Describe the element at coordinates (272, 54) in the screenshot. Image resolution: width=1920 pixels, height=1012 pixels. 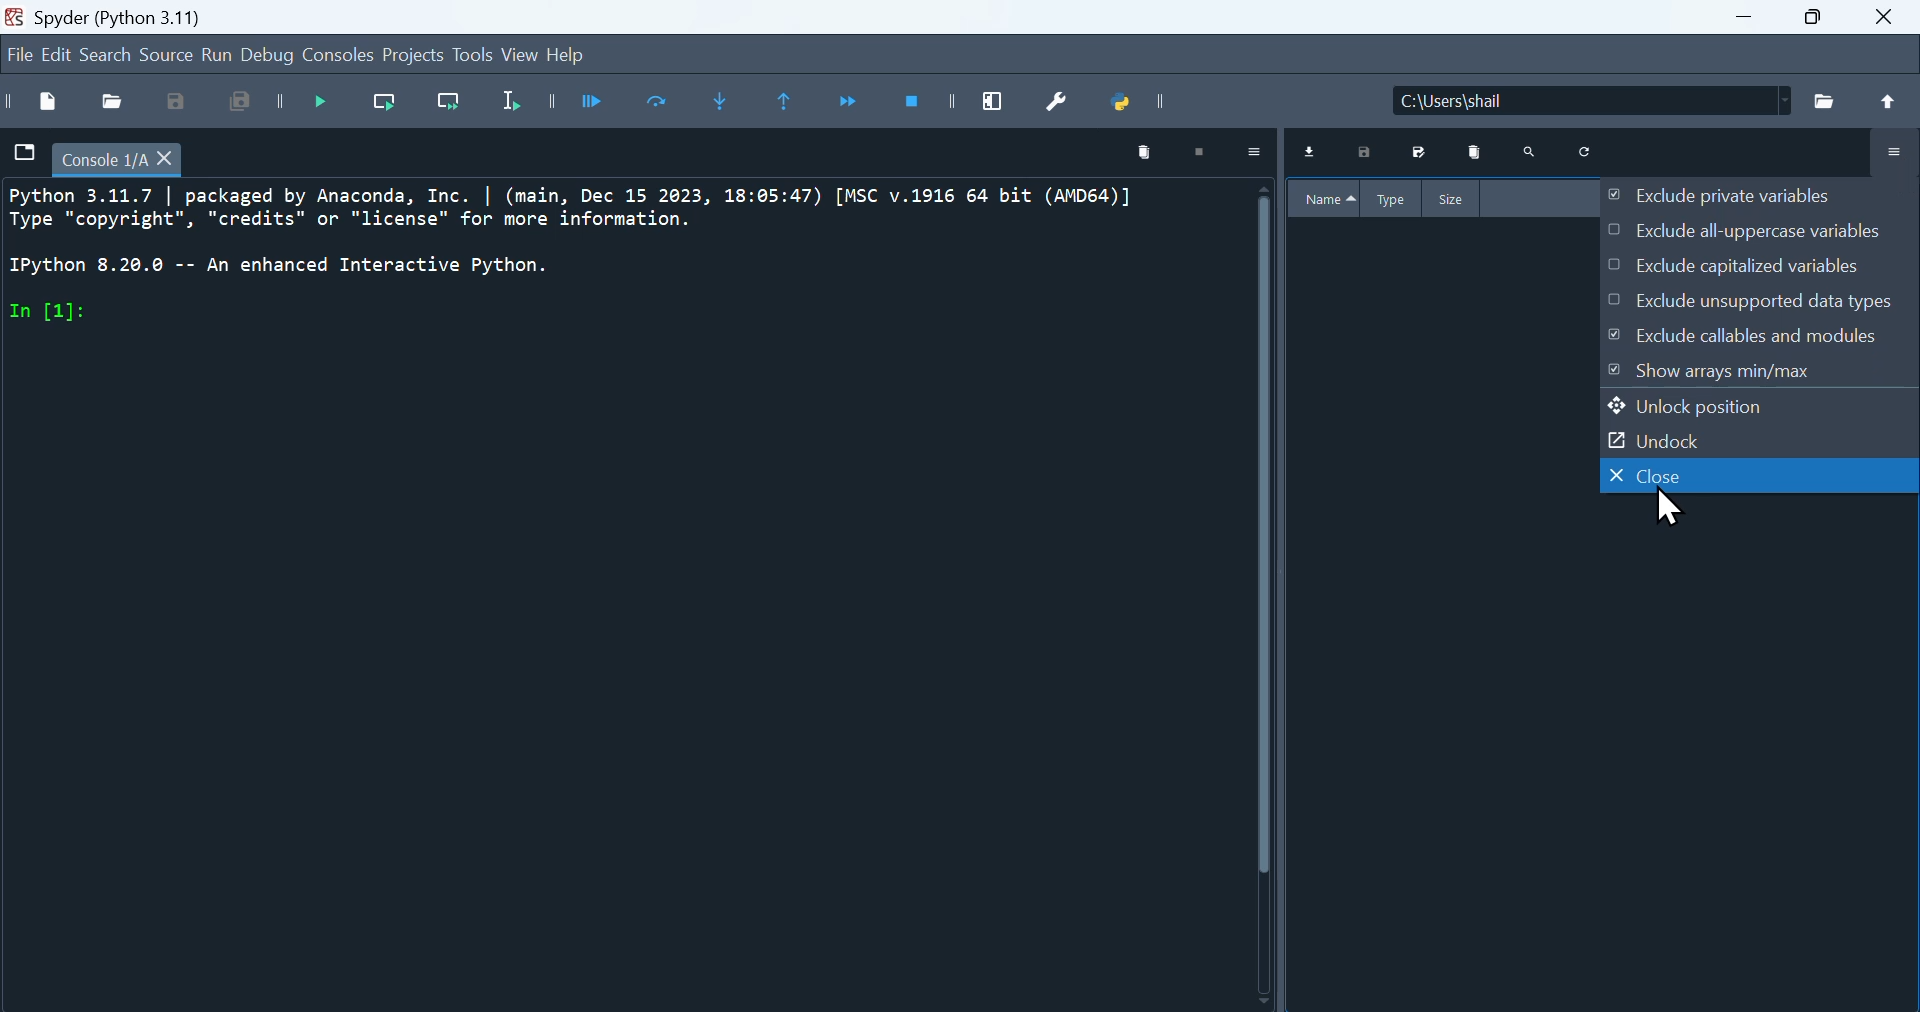
I see `Debug` at that location.